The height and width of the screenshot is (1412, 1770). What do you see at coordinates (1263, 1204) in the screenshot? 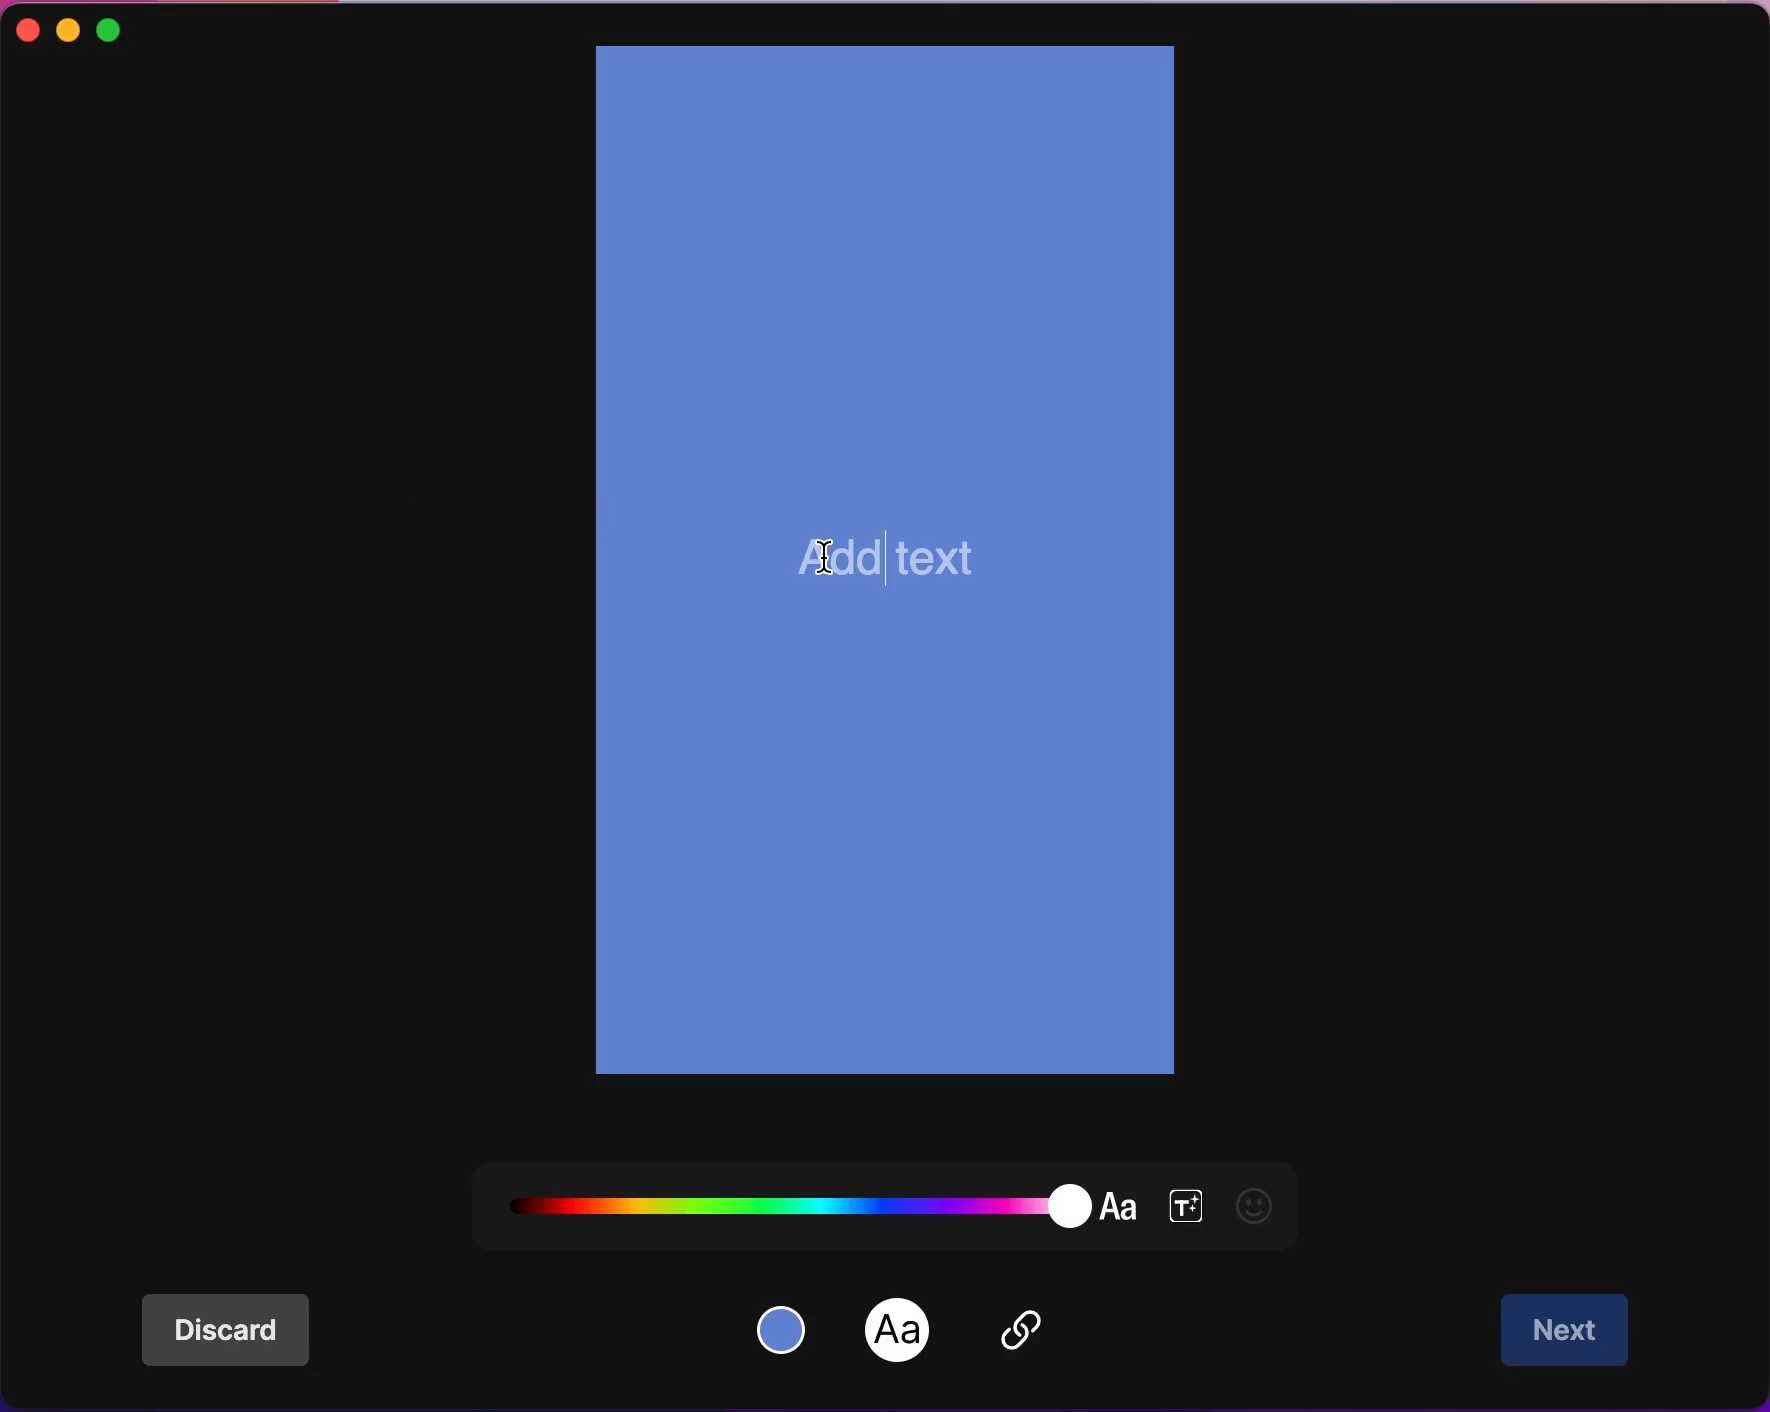
I see `emoji` at bounding box center [1263, 1204].